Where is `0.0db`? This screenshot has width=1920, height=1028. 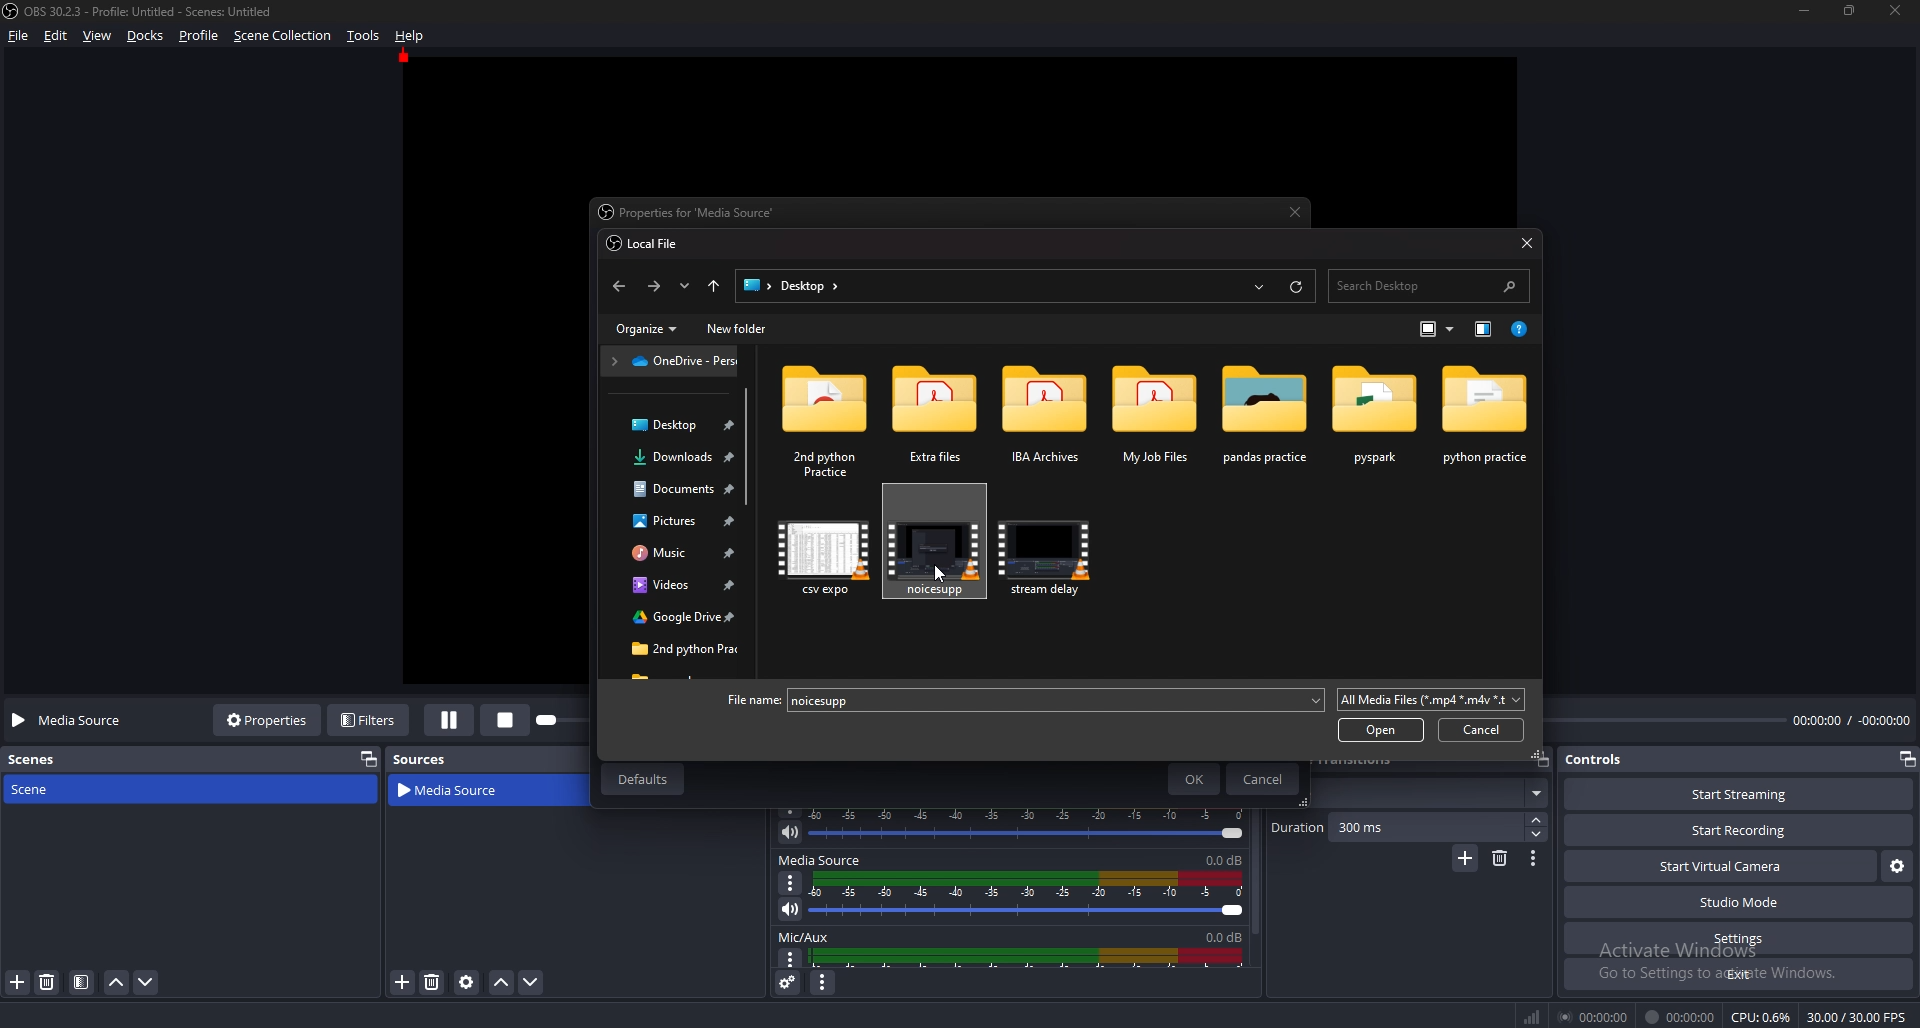
0.0db is located at coordinates (1219, 934).